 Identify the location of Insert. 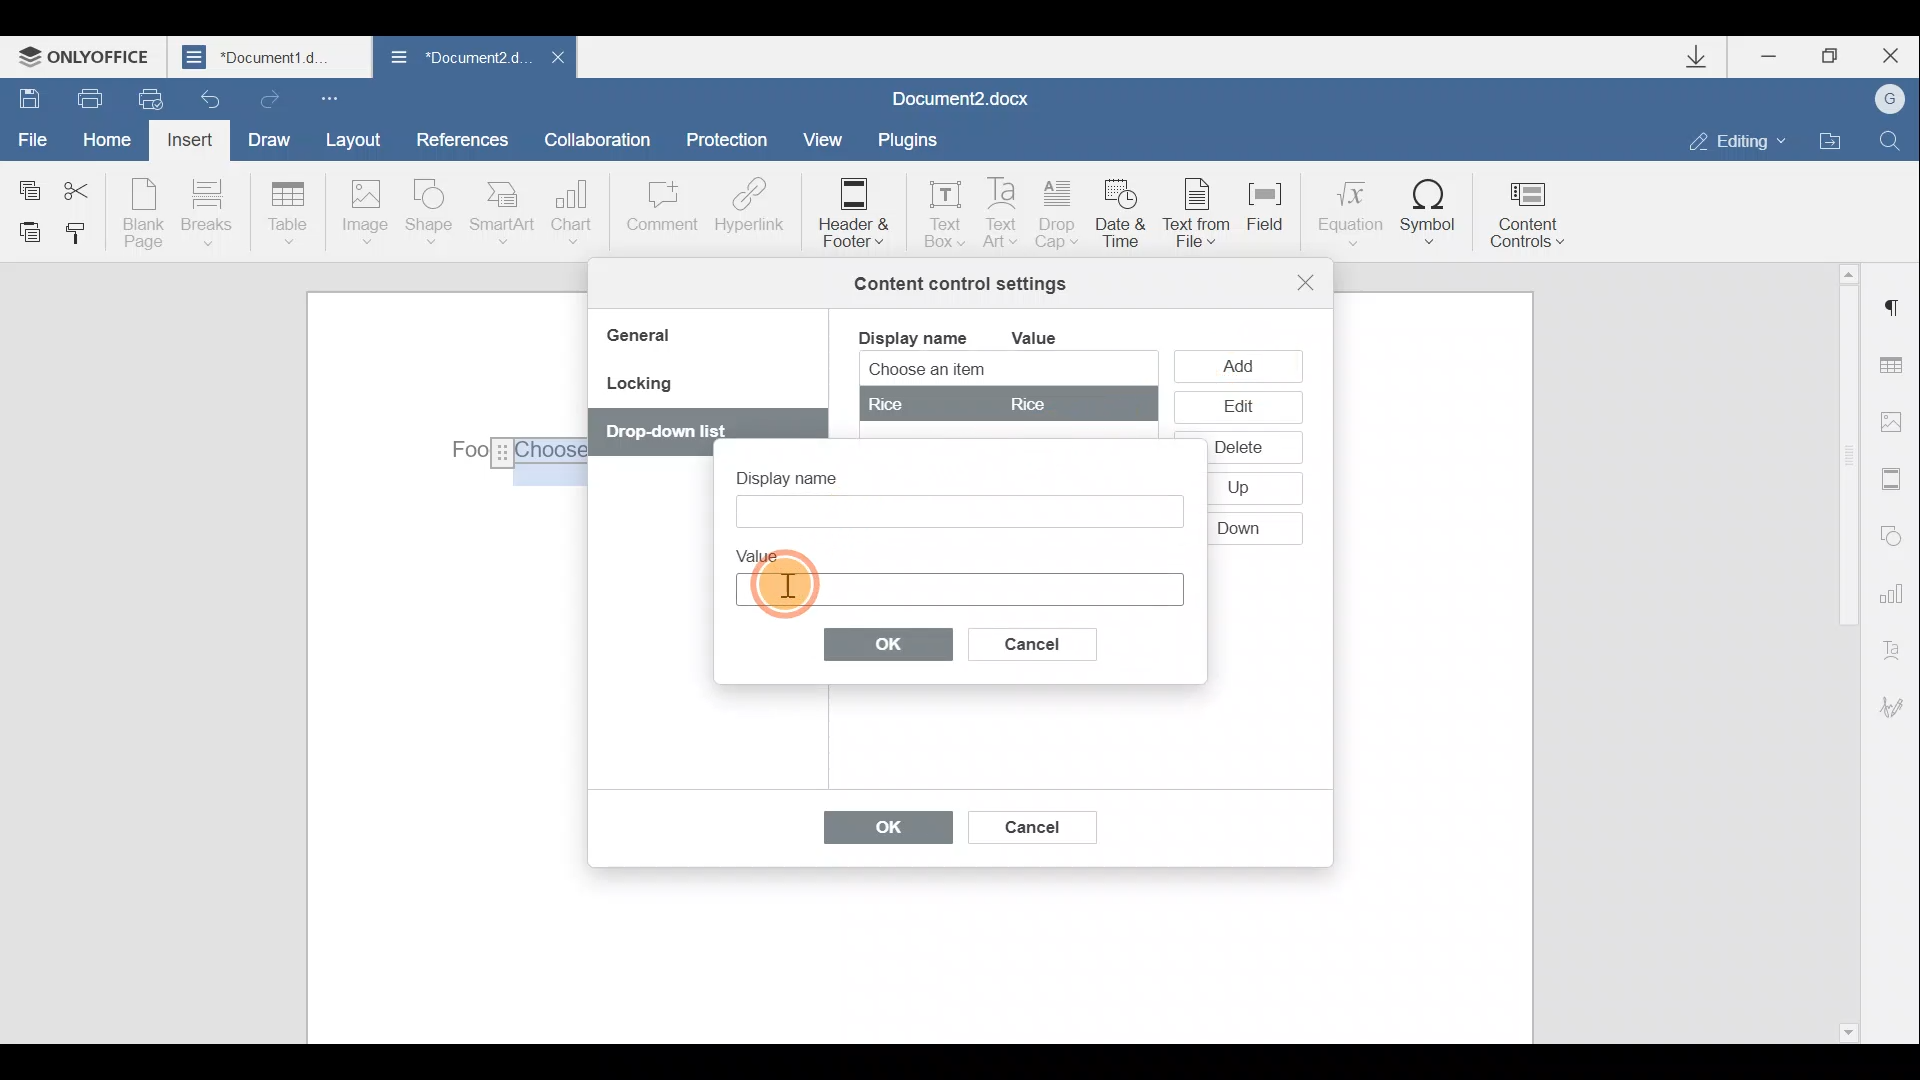
(192, 144).